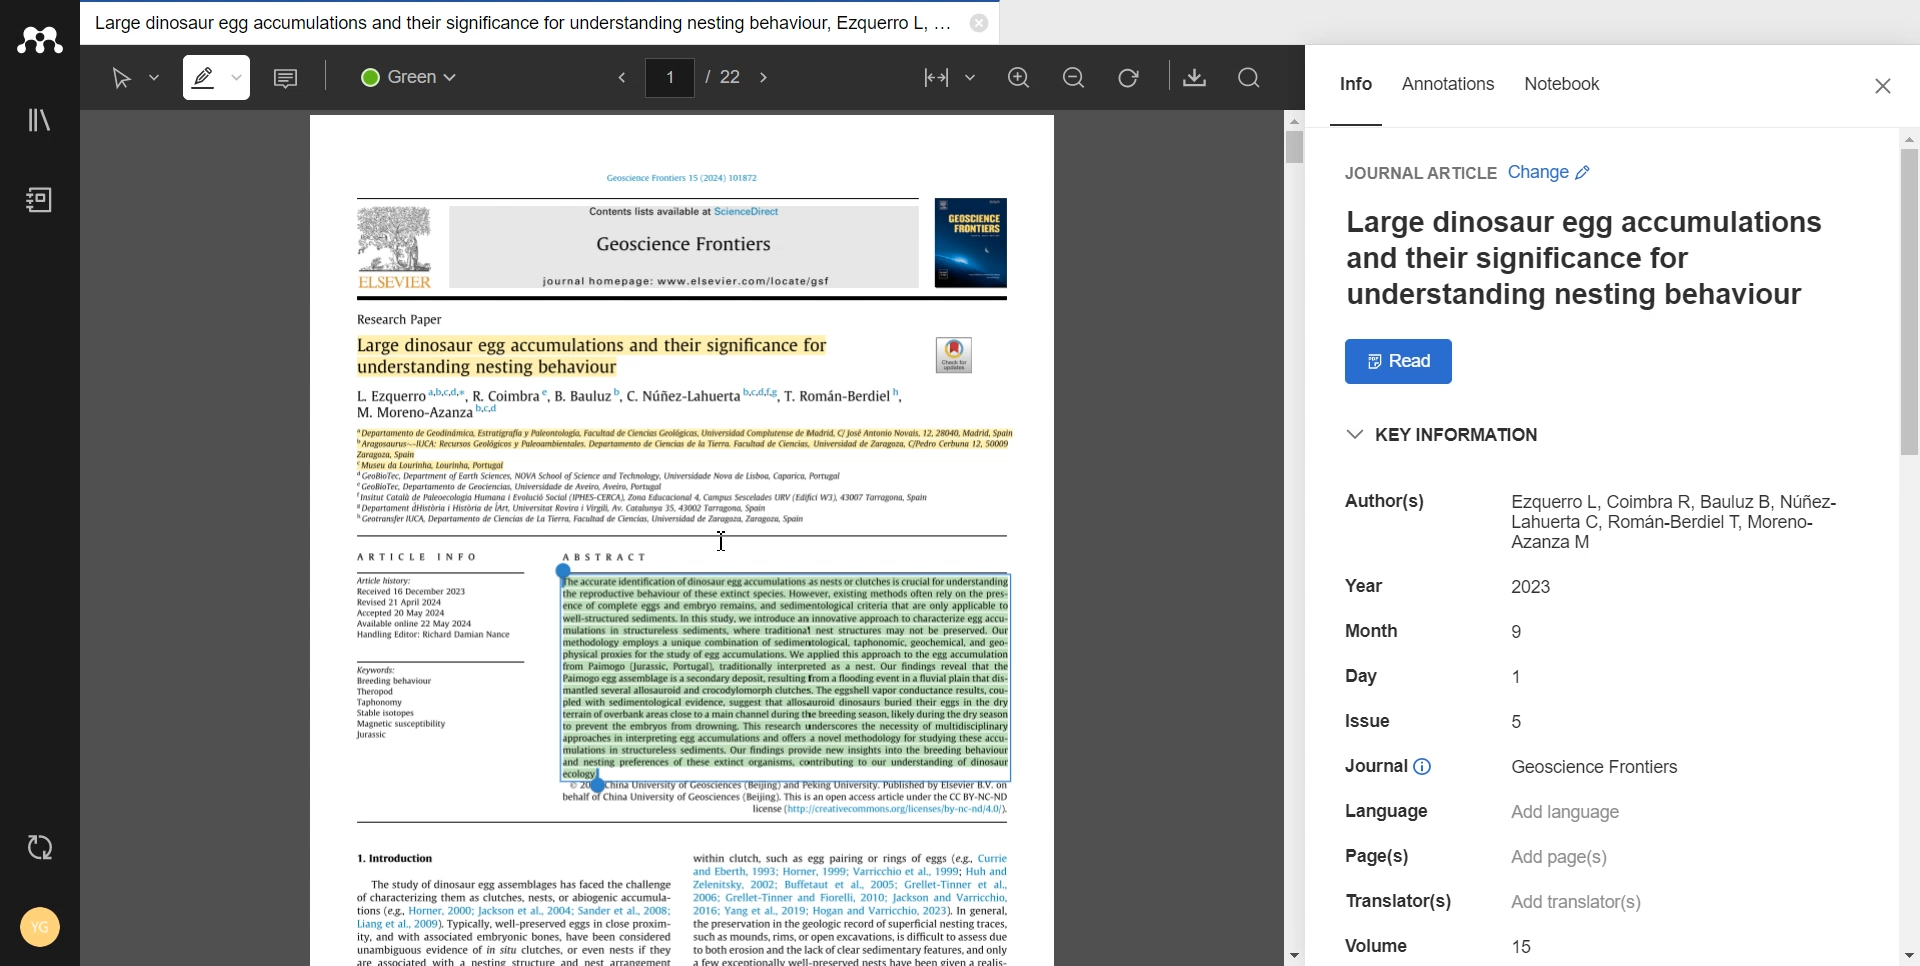  Describe the element at coordinates (521, 23) in the screenshot. I see `Folder` at that location.